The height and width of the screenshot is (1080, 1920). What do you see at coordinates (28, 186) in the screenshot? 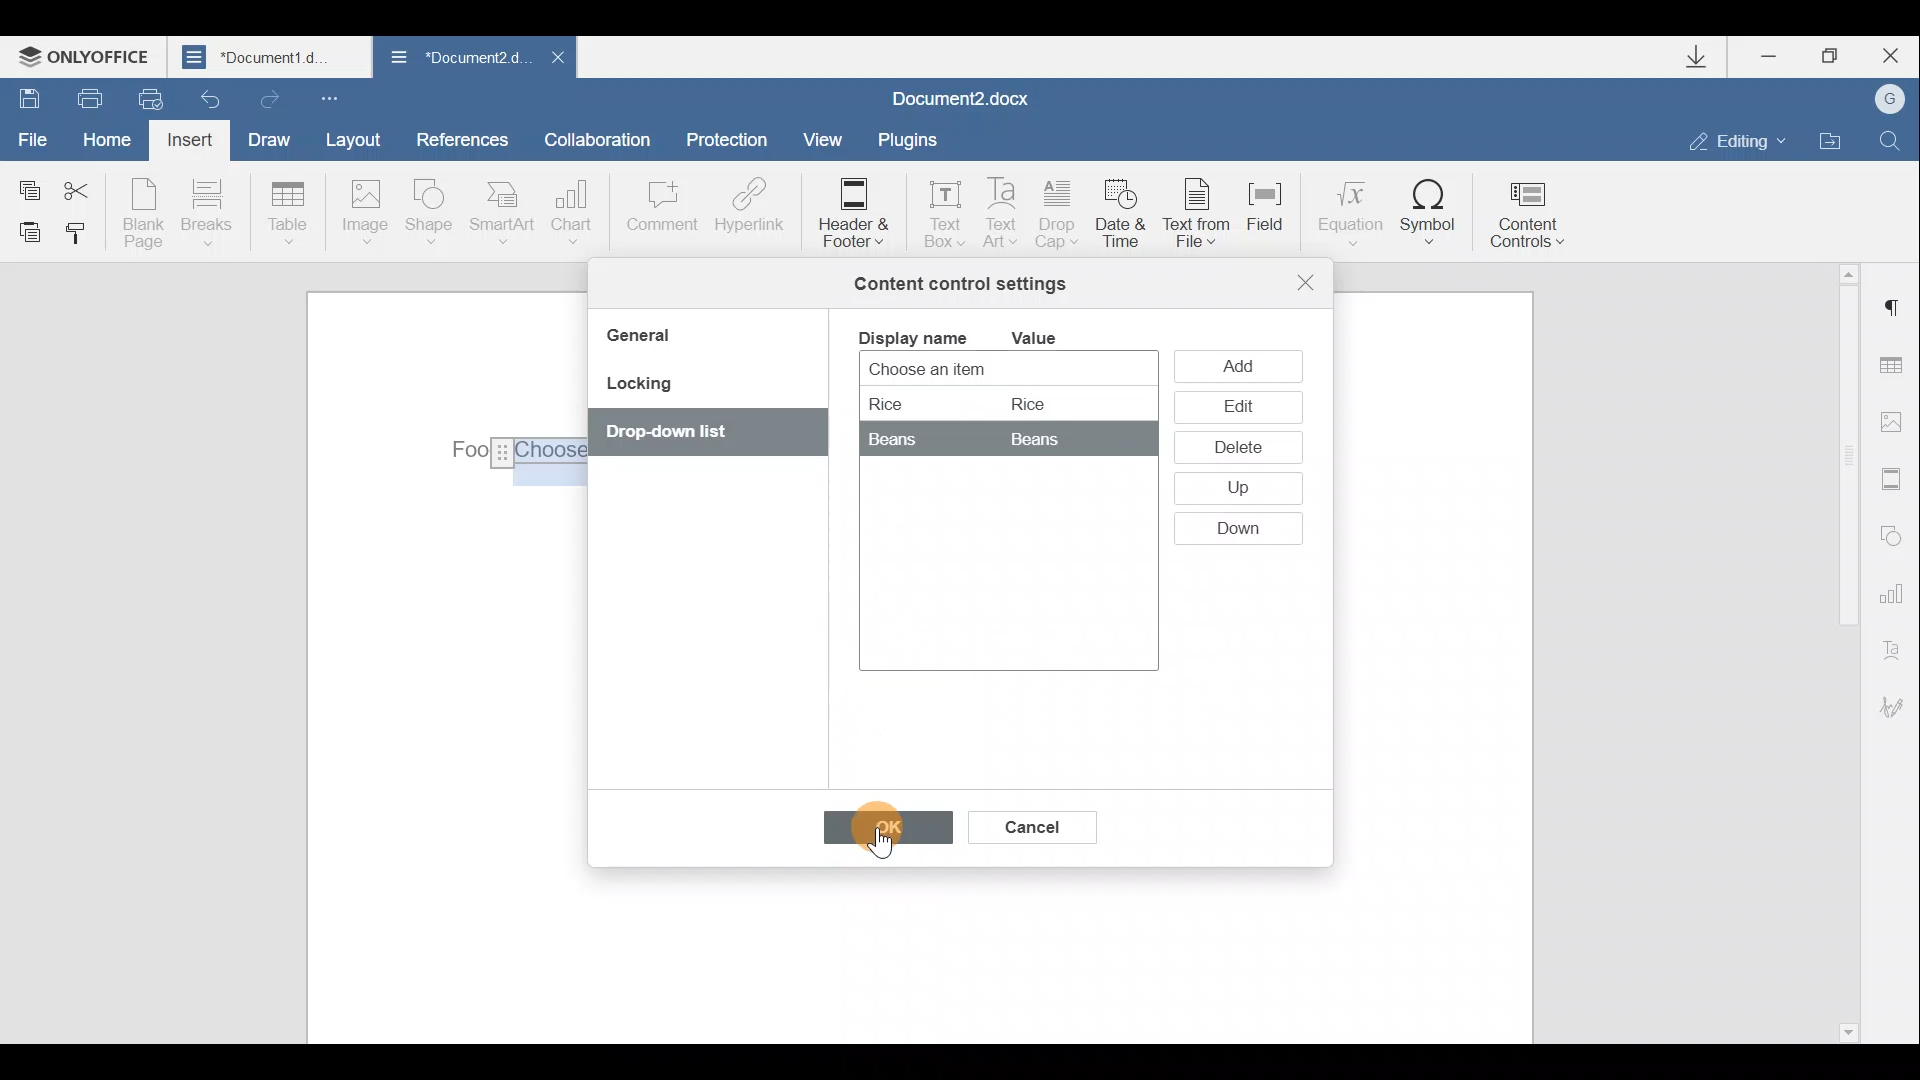
I see `Copy` at bounding box center [28, 186].